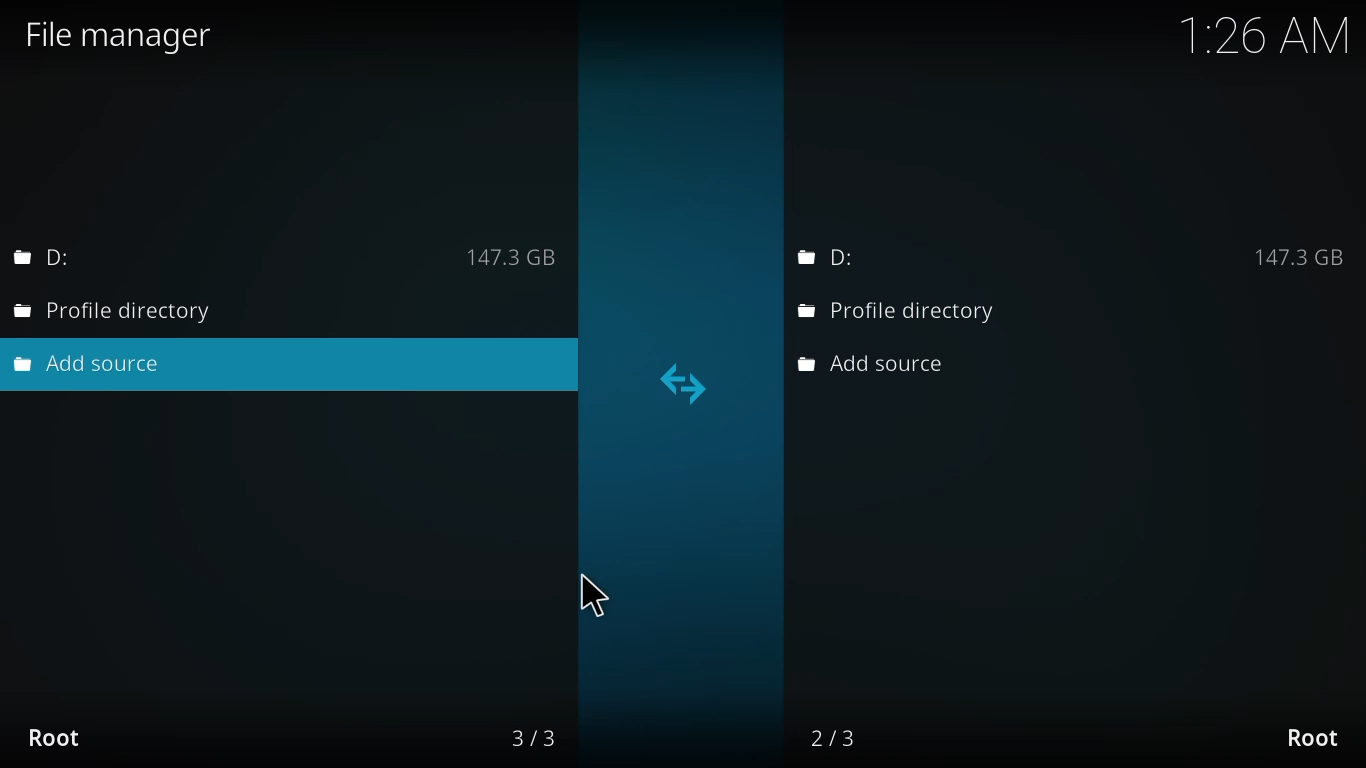  I want to click on cursor, so click(609, 593).